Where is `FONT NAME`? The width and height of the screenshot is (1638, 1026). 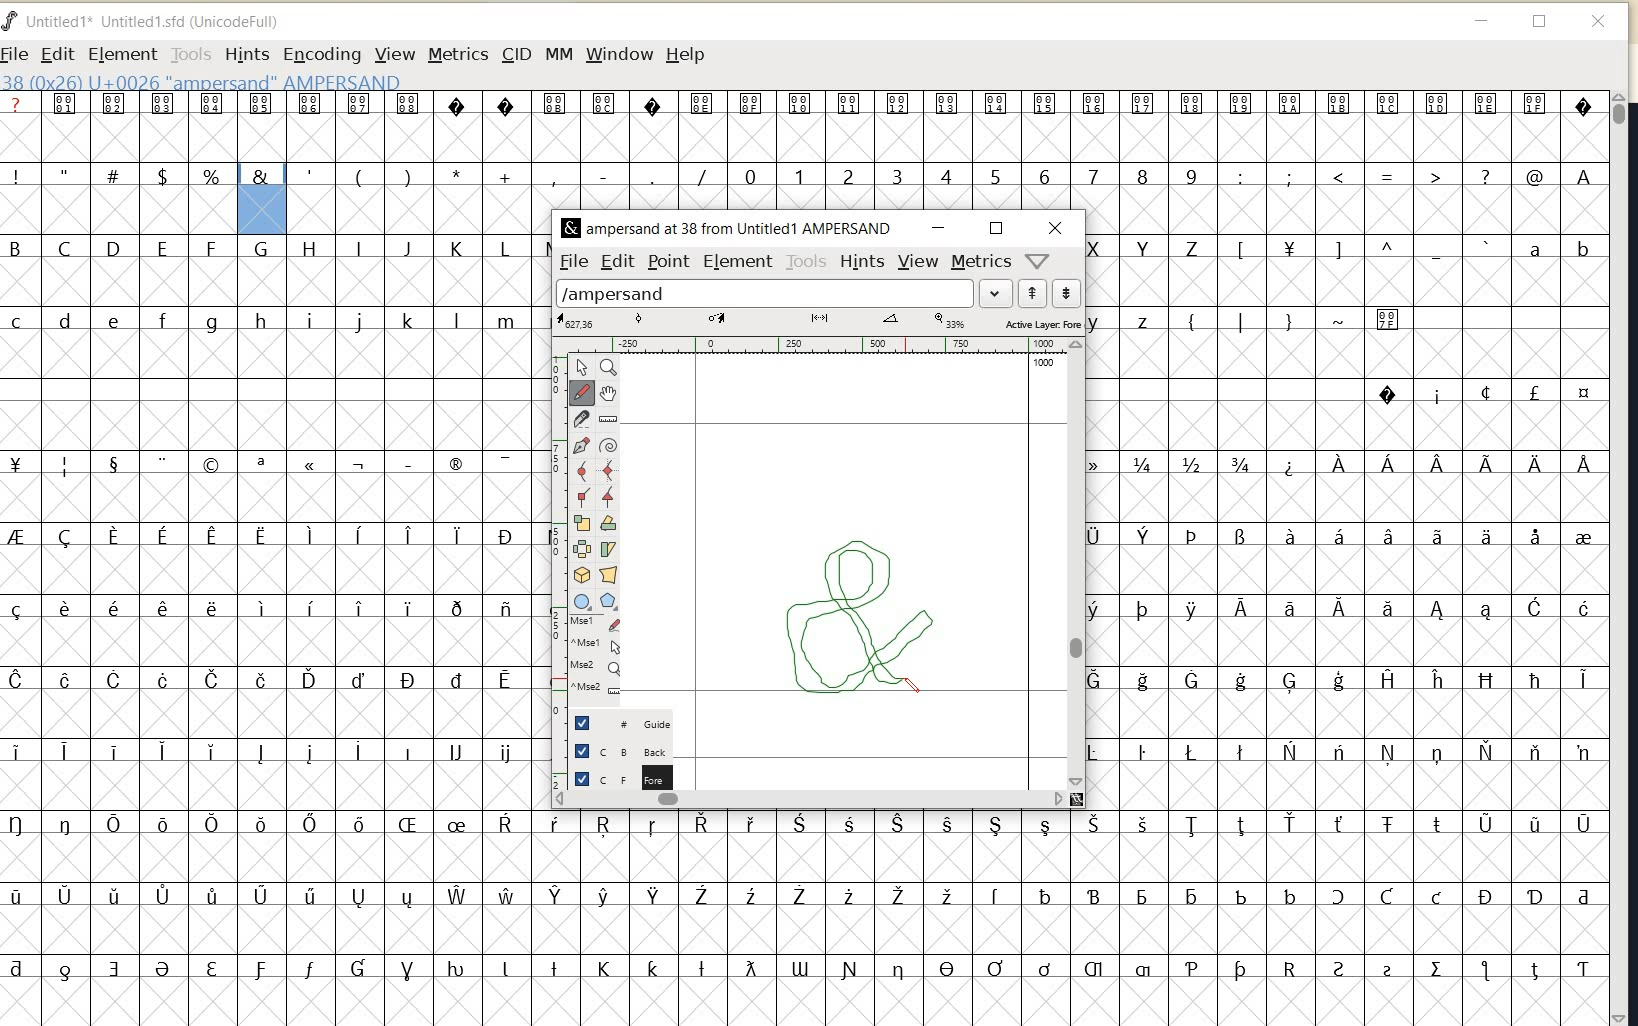 FONT NAME is located at coordinates (151, 21).